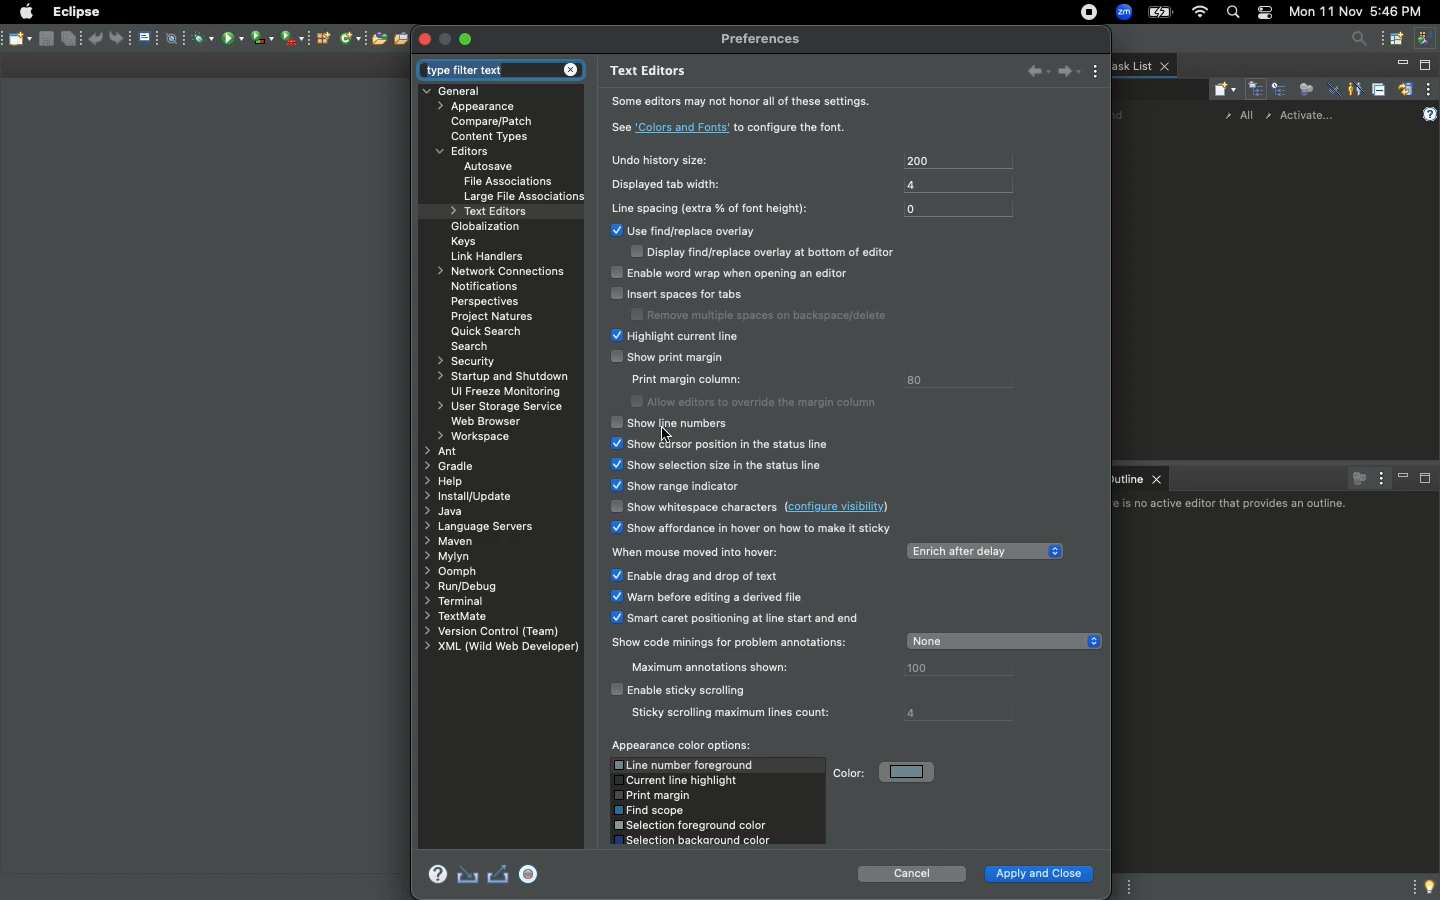  I want to click on Line spacing, so click(717, 207).